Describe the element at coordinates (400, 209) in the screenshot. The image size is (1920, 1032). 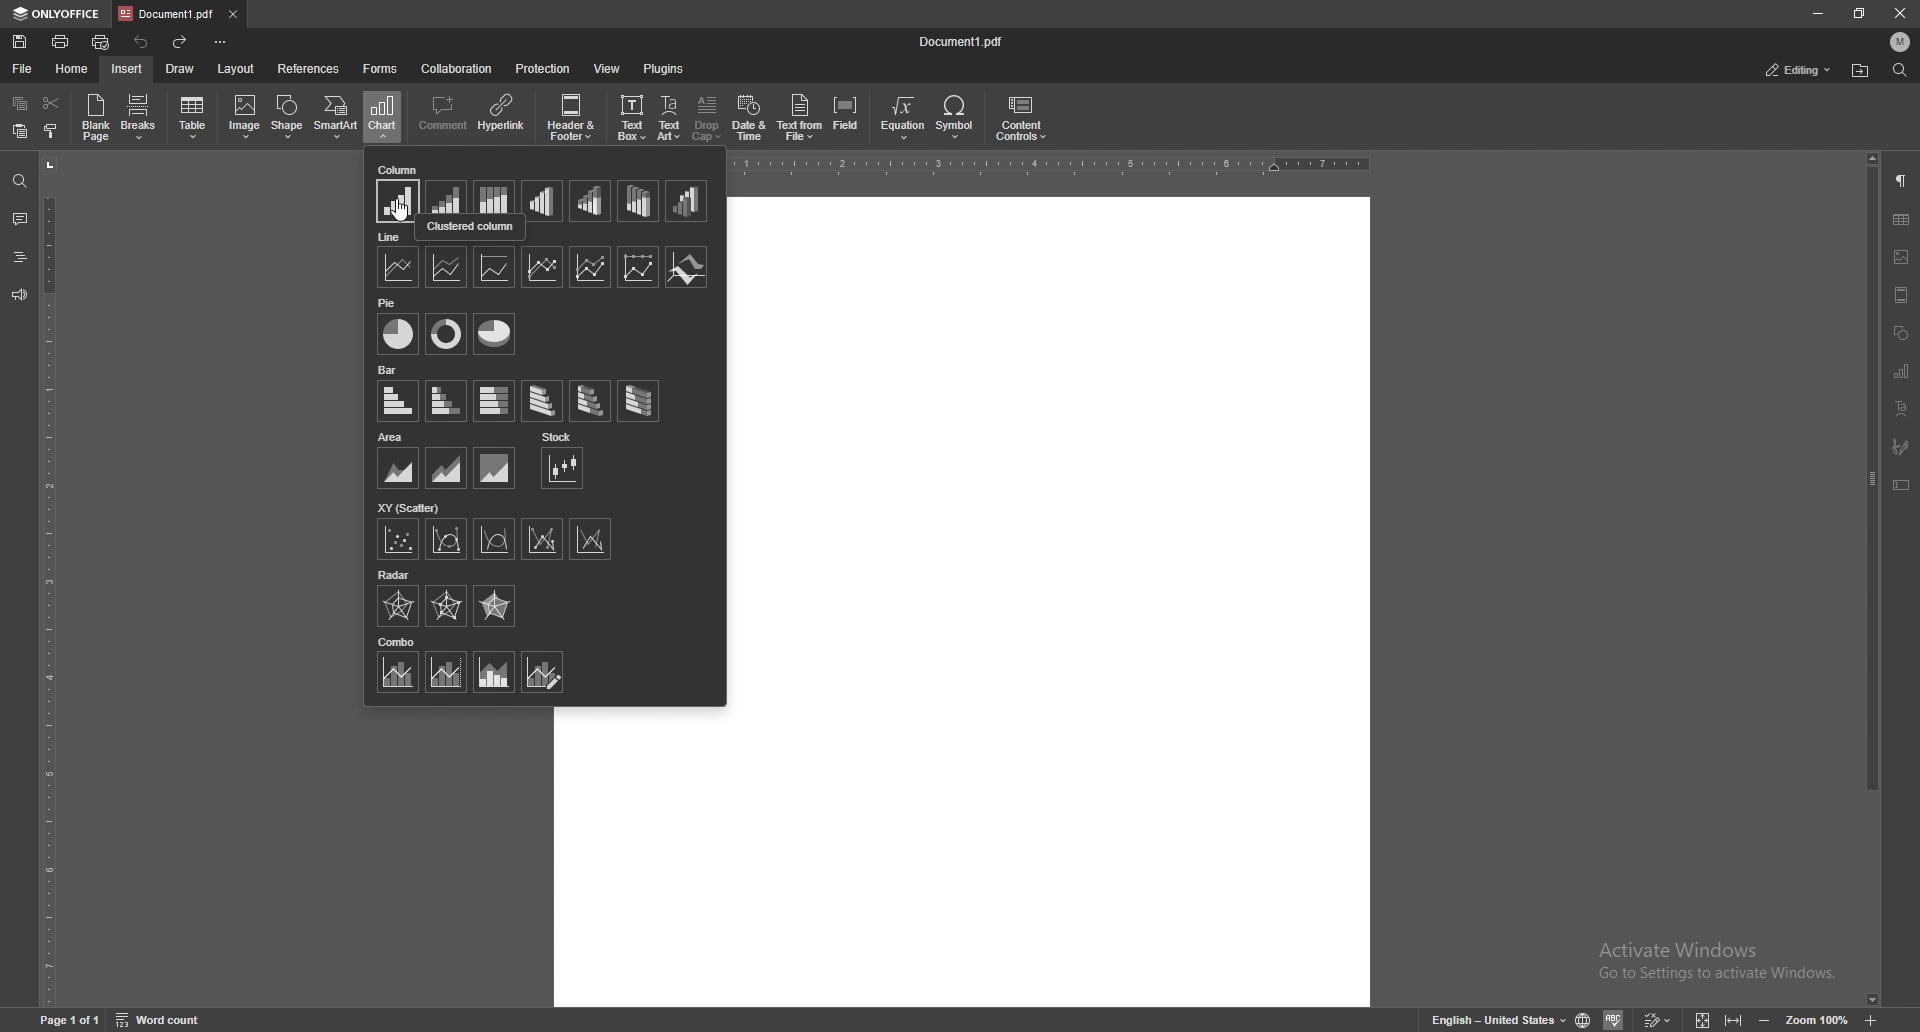
I see `cursor` at that location.